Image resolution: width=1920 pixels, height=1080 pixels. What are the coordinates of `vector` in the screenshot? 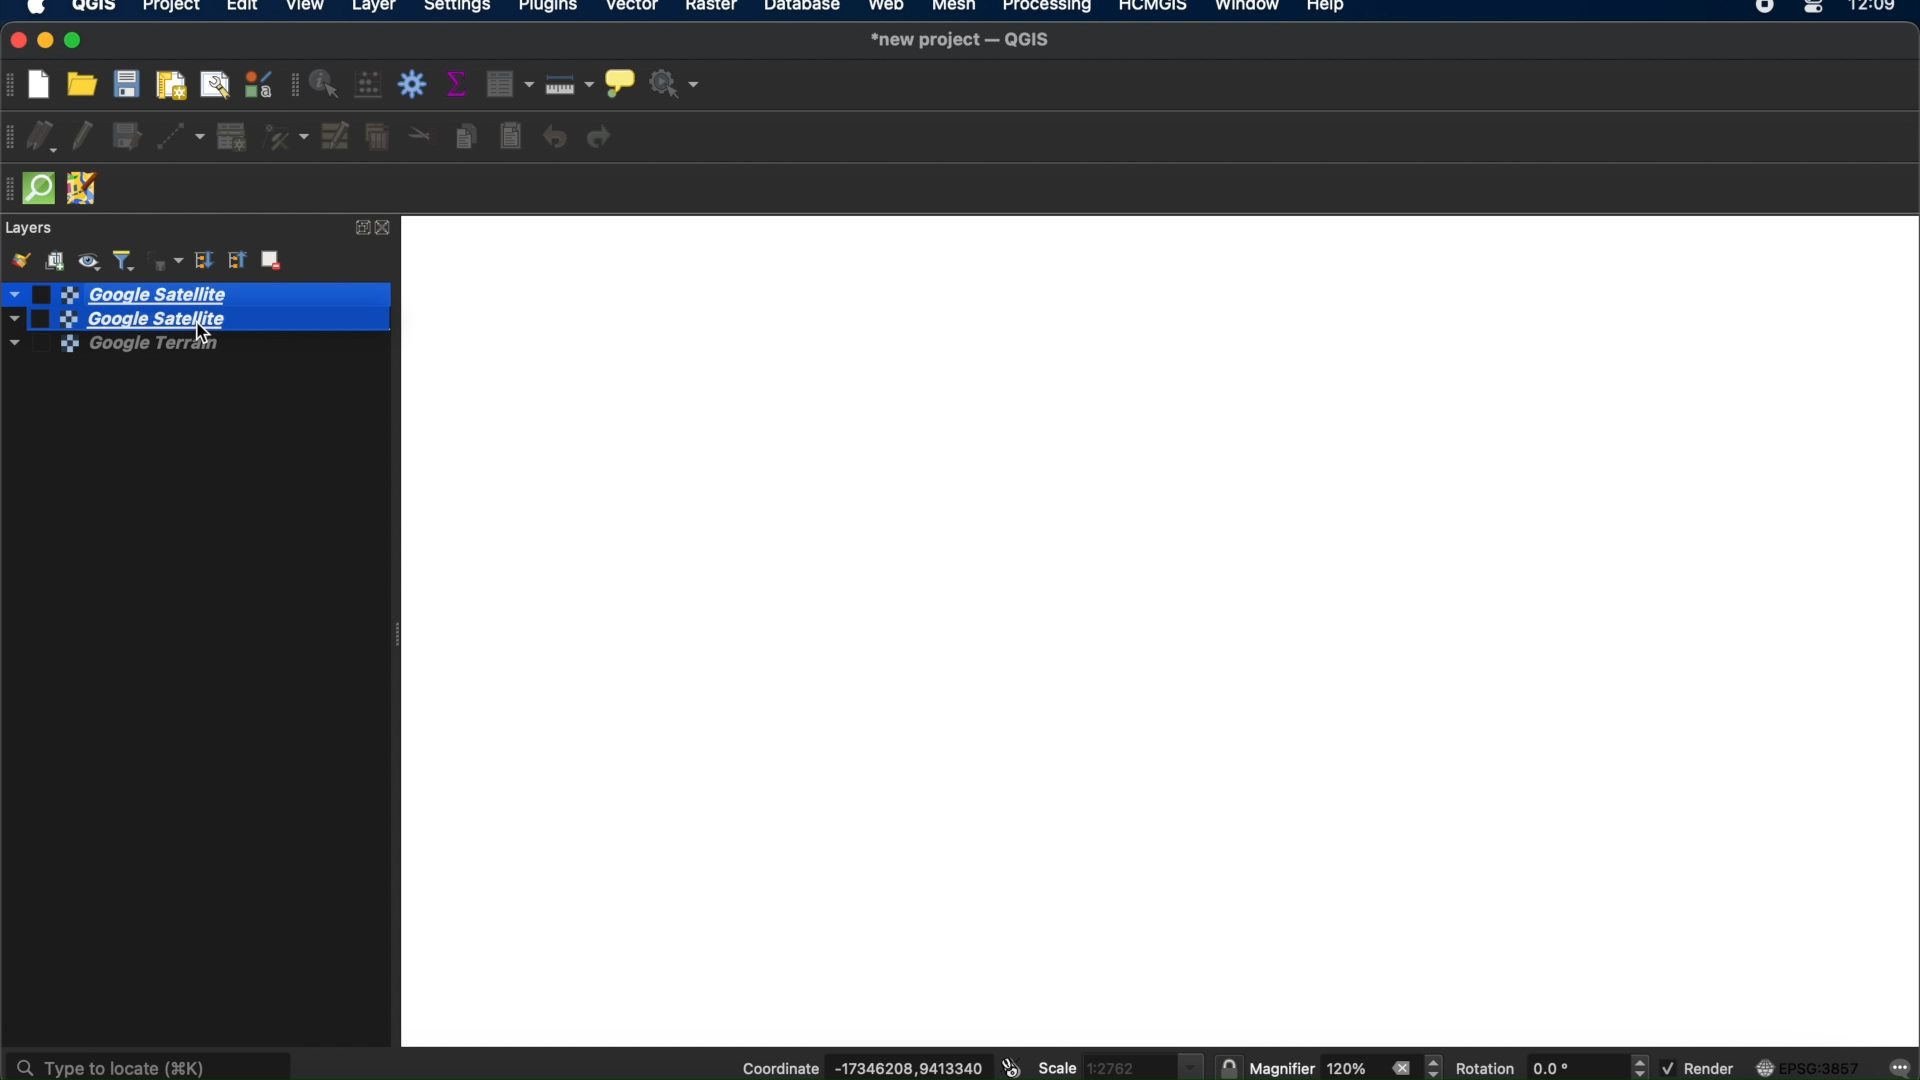 It's located at (634, 9).